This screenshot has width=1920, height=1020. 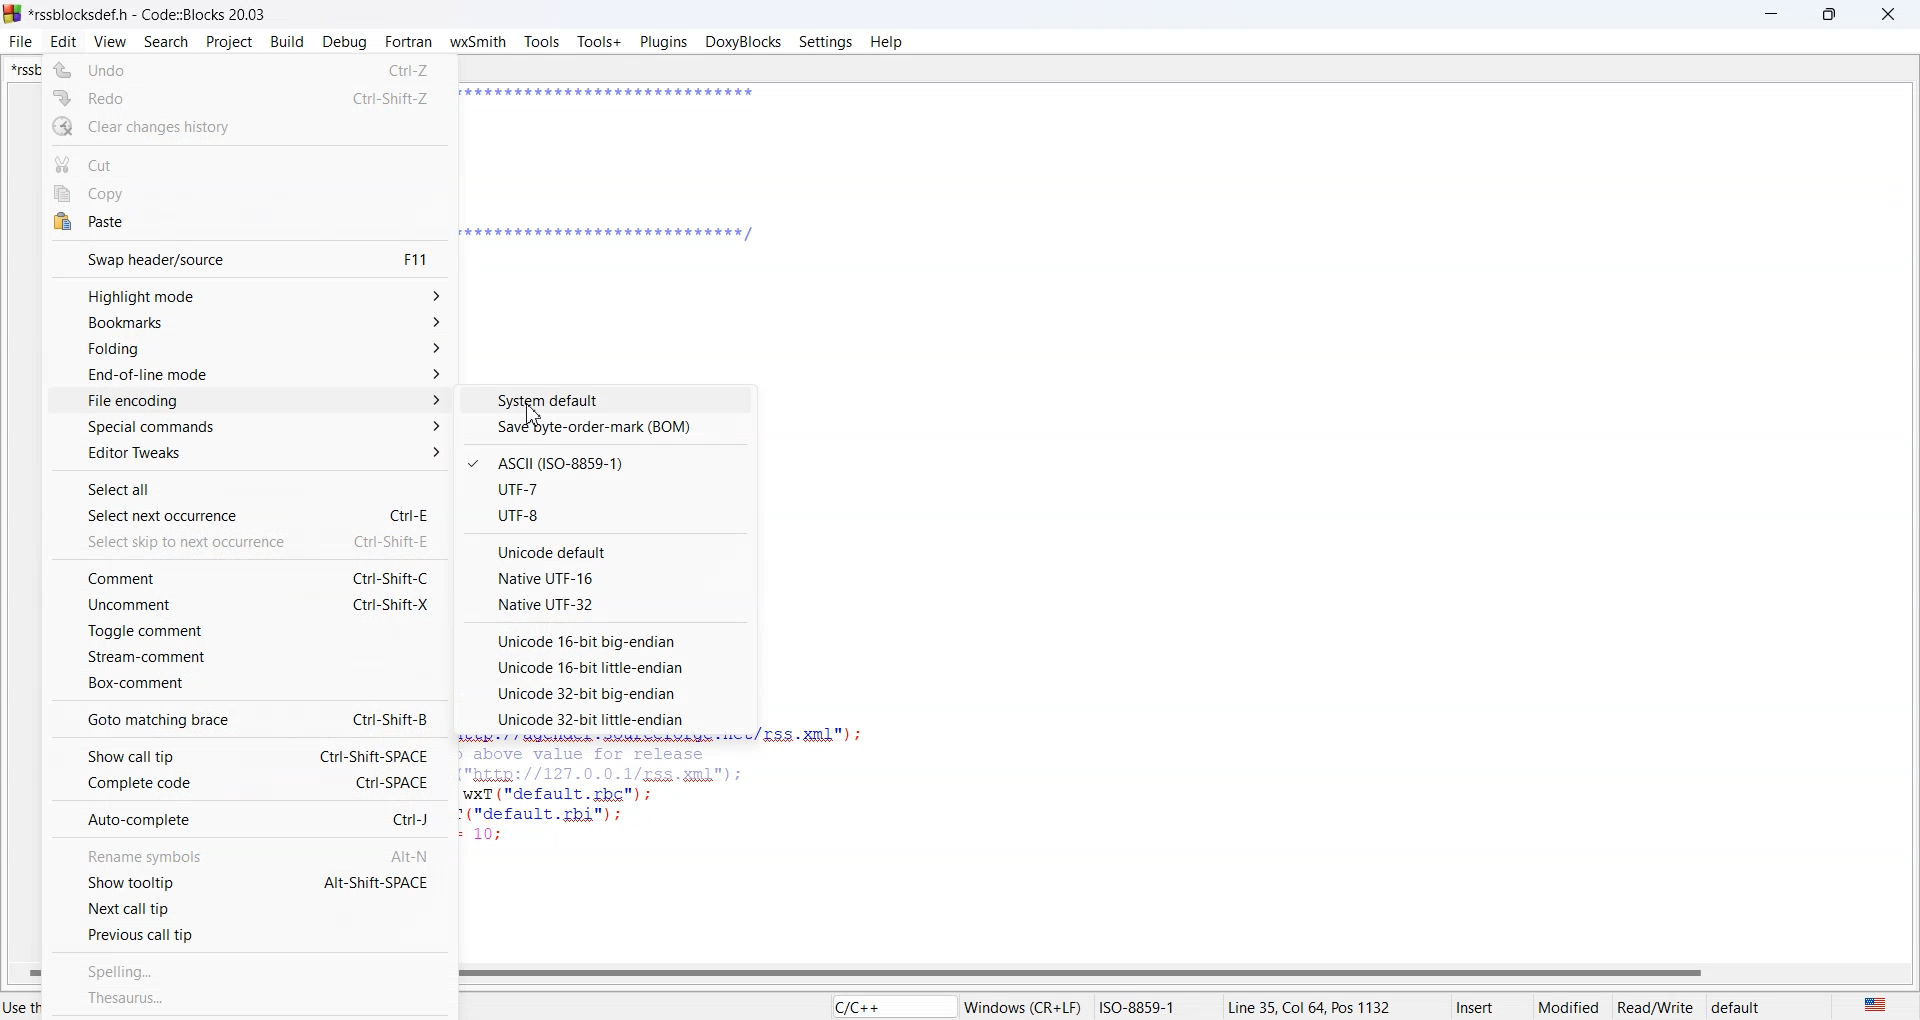 What do you see at coordinates (603, 693) in the screenshot?
I see `Unicode 32-bit big ending` at bounding box center [603, 693].